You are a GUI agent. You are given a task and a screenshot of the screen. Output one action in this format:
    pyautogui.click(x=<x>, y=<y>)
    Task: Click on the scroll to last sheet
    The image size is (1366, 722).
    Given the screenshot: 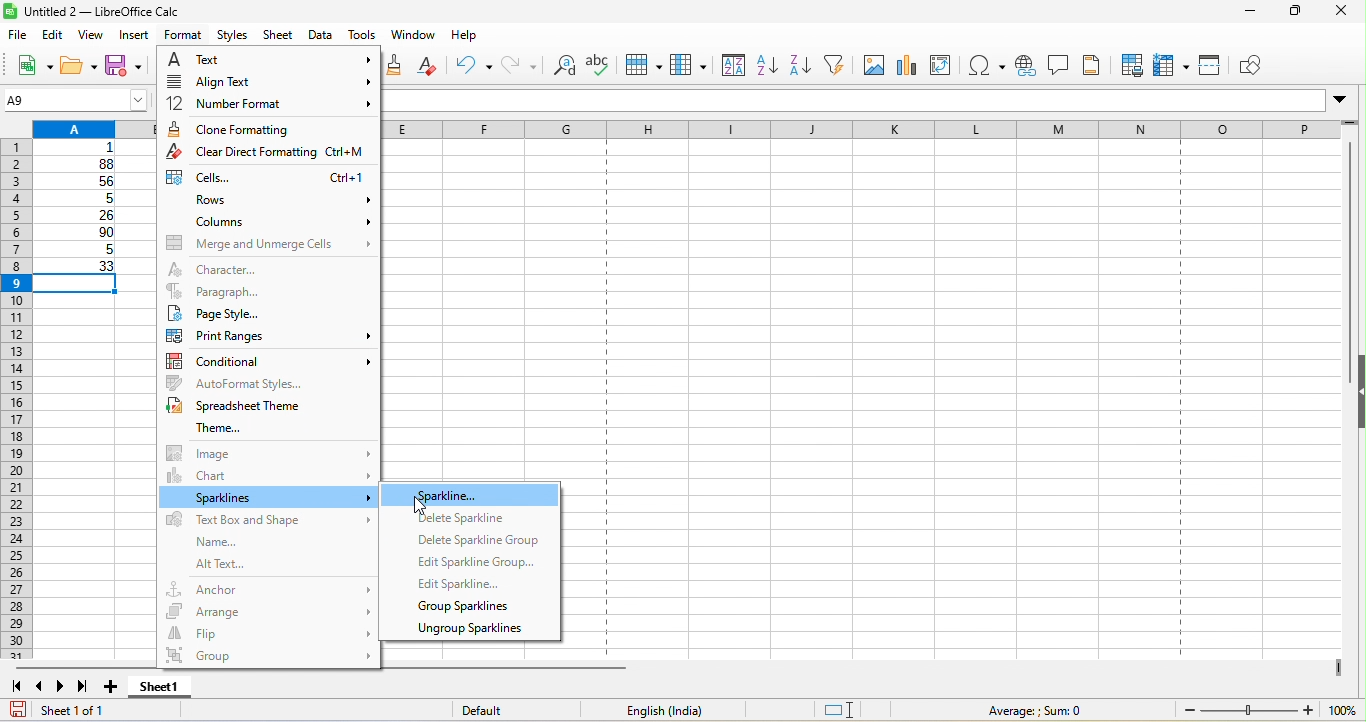 What is the action you would take?
    pyautogui.click(x=88, y=689)
    